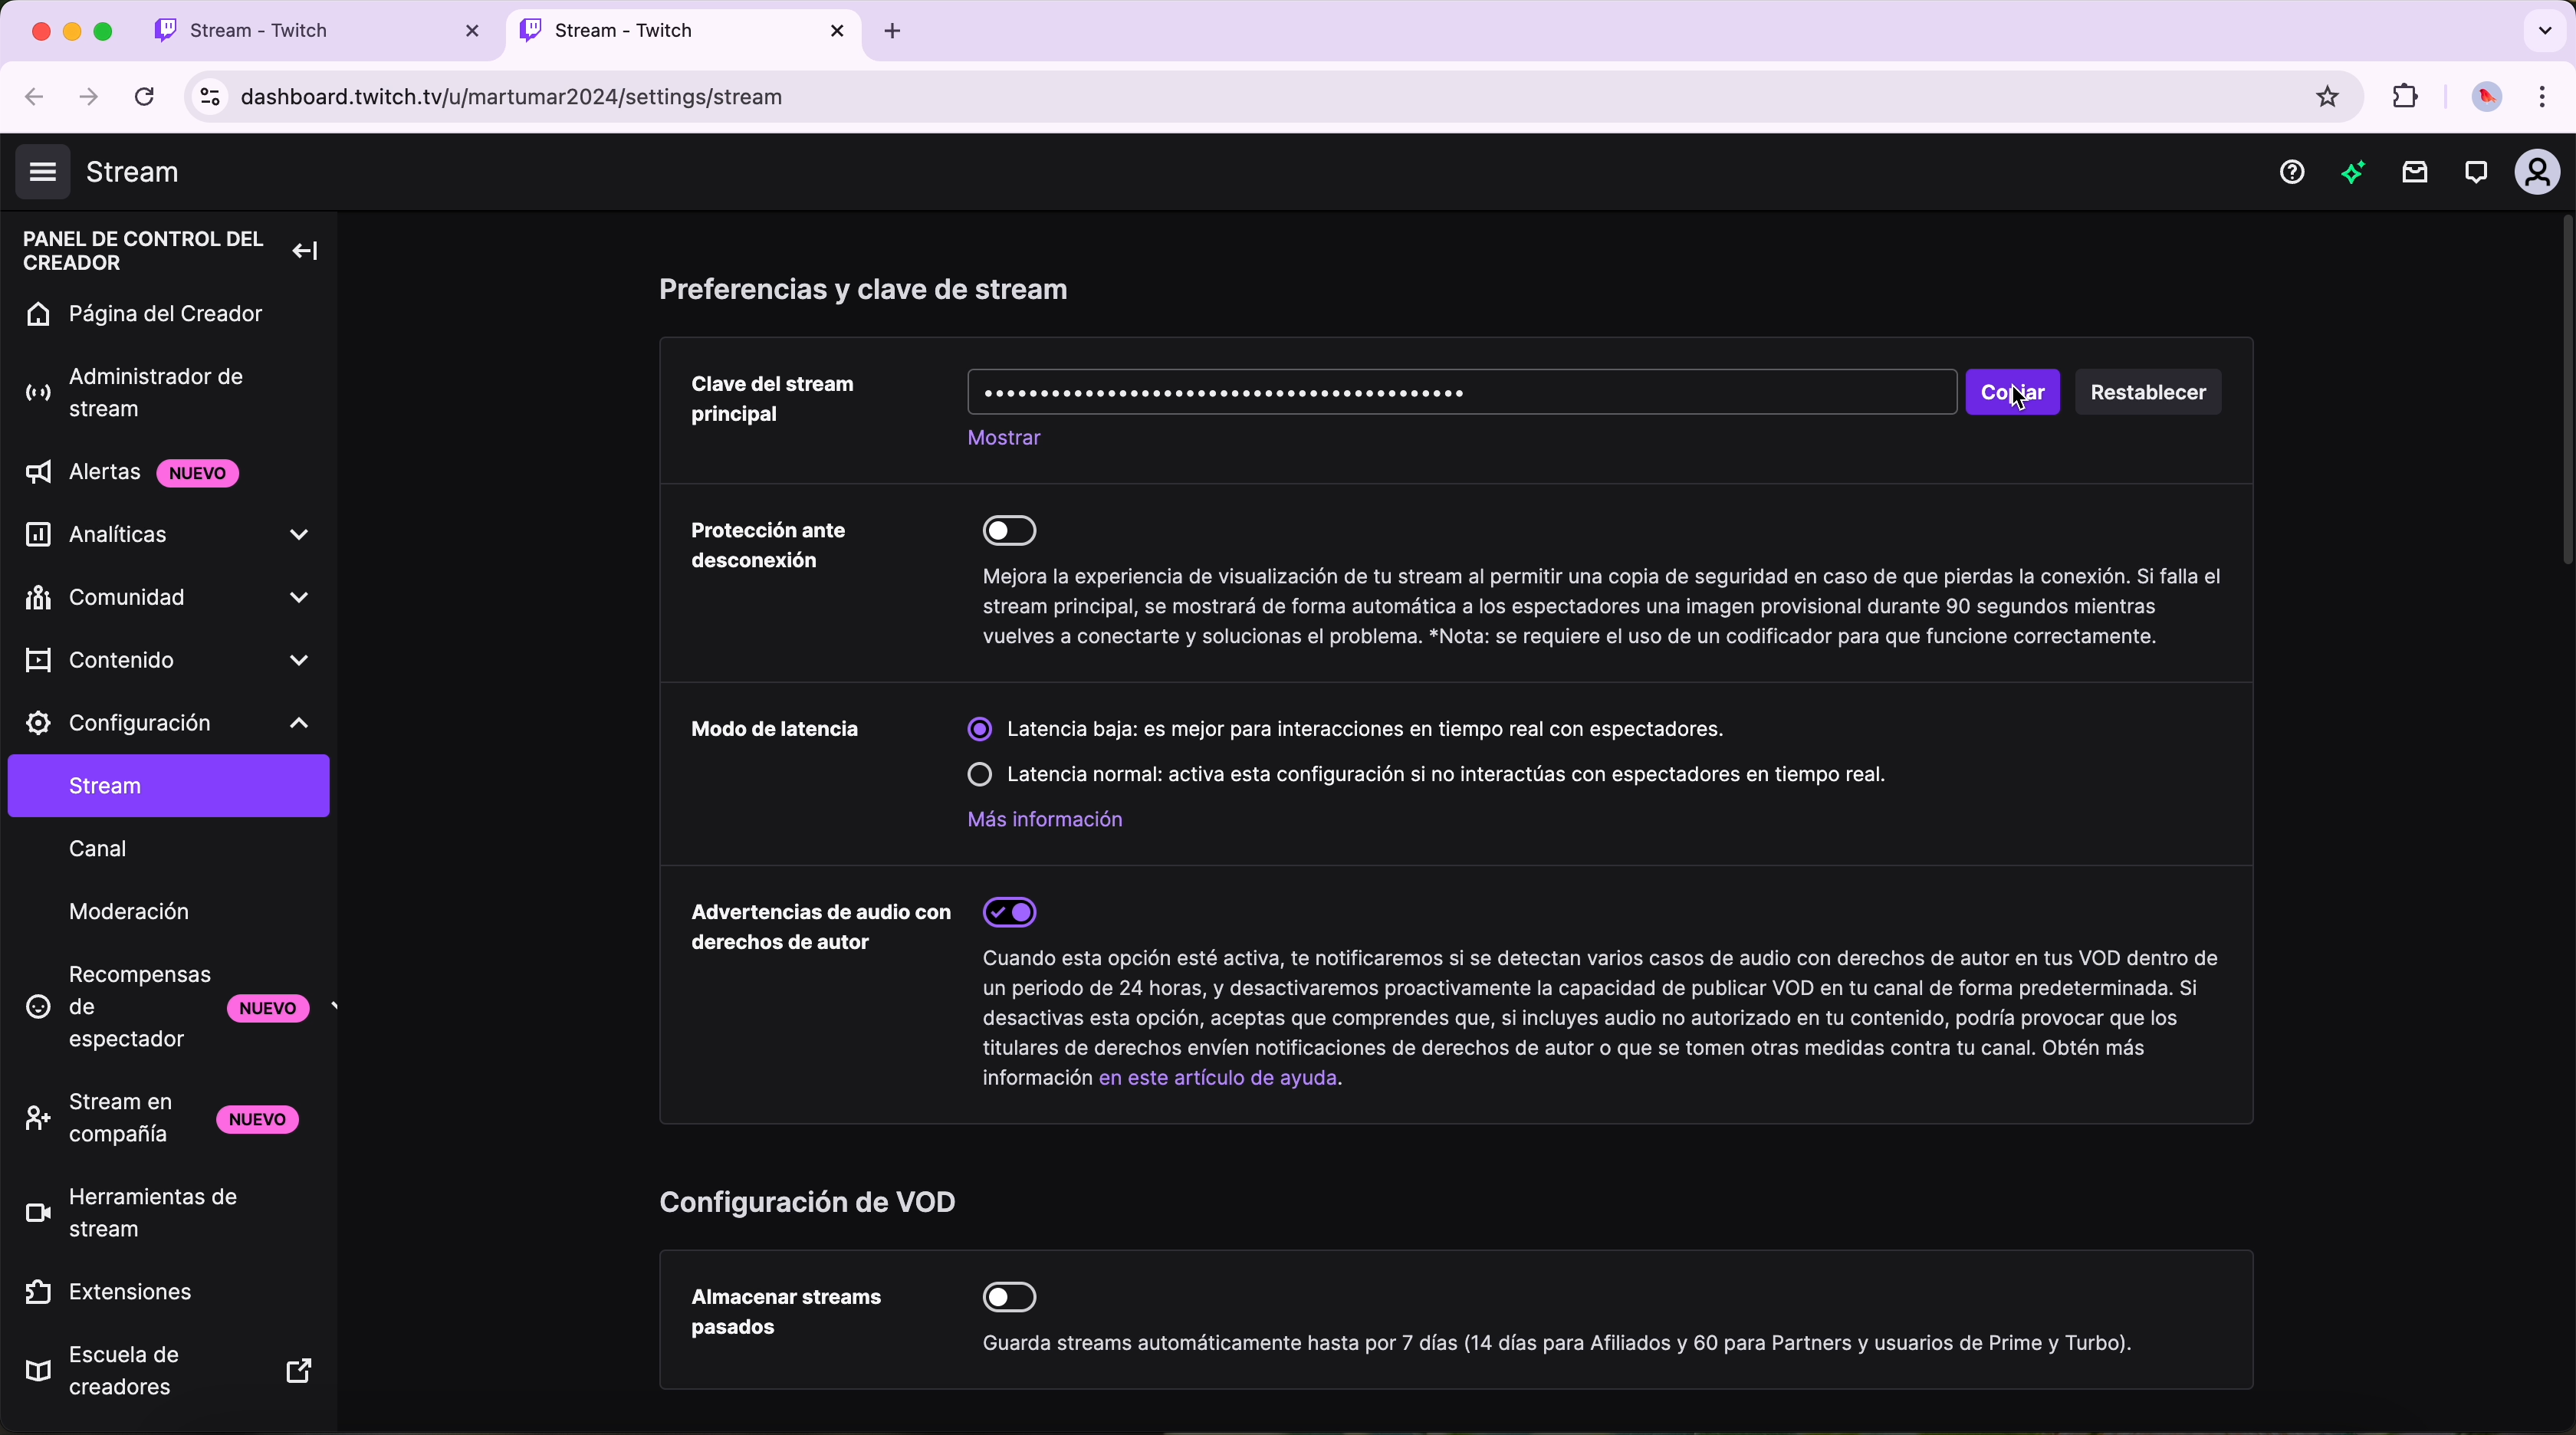  What do you see at coordinates (773, 402) in the screenshot?
I see `primary stream key` at bounding box center [773, 402].